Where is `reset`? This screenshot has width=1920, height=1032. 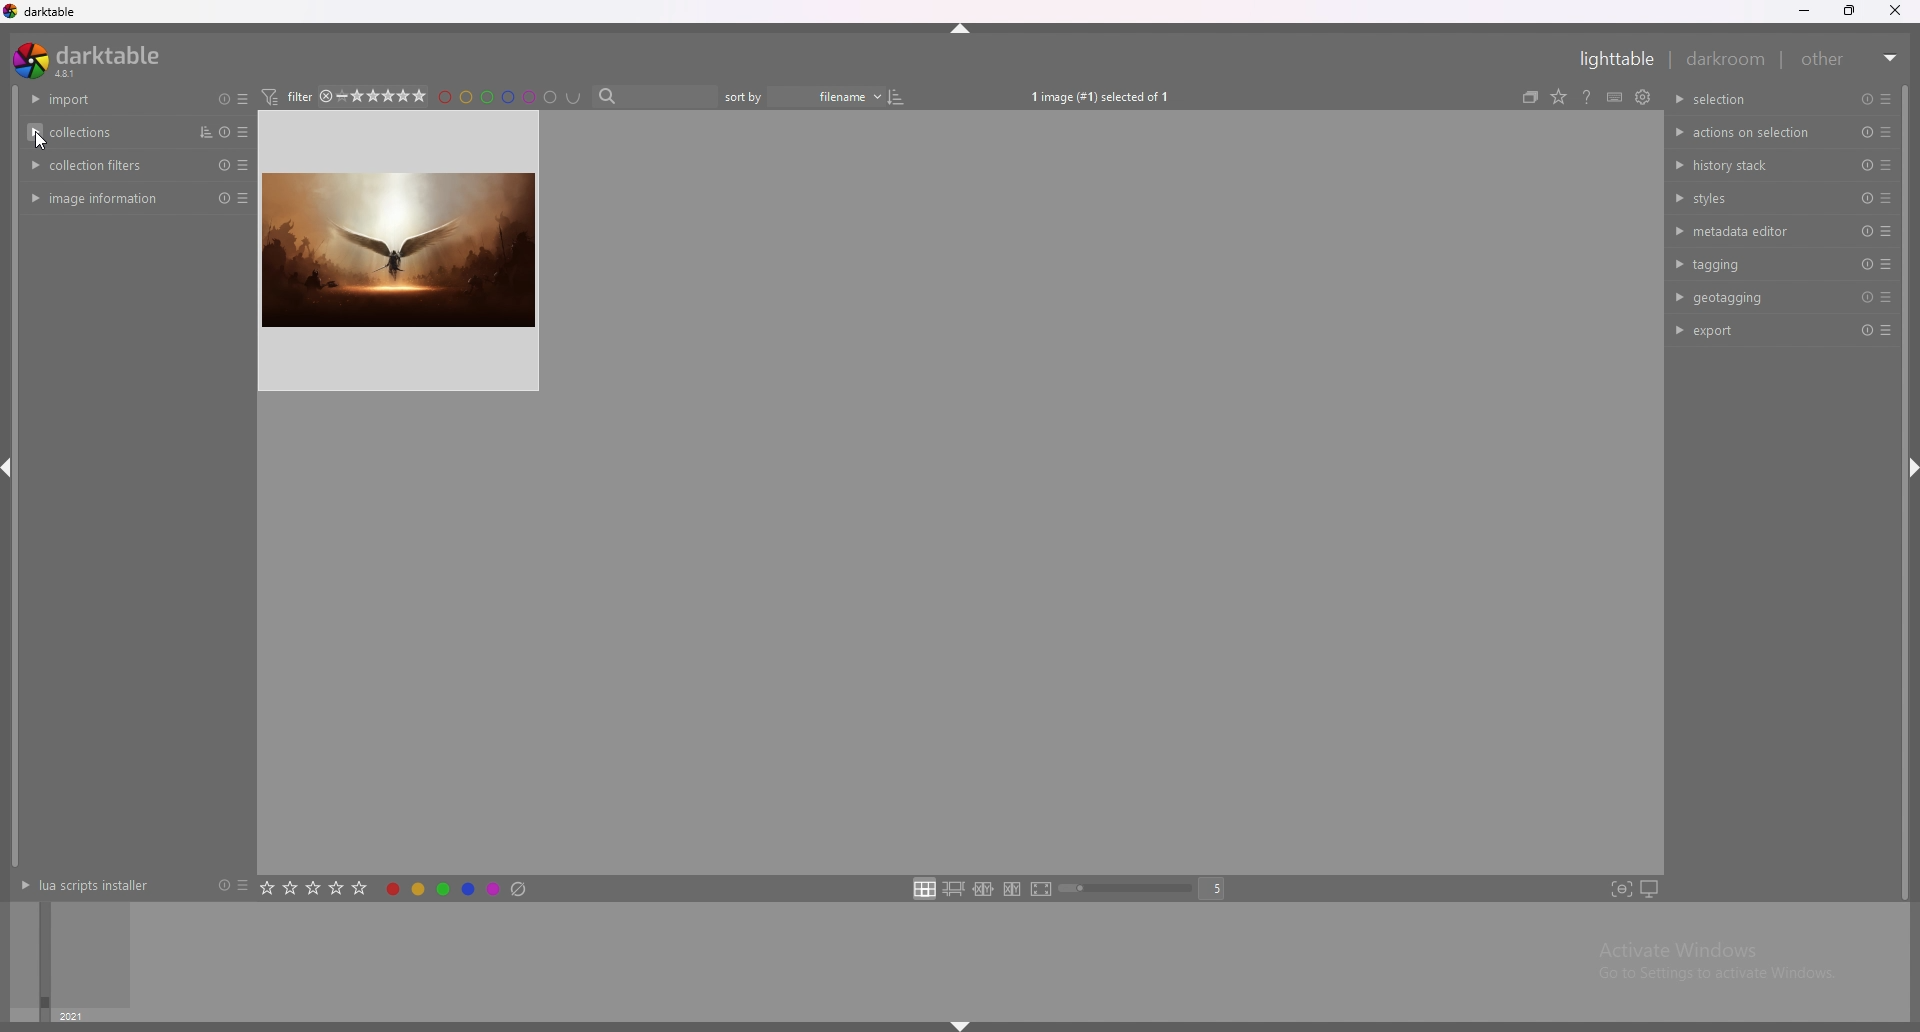
reset is located at coordinates (1865, 331).